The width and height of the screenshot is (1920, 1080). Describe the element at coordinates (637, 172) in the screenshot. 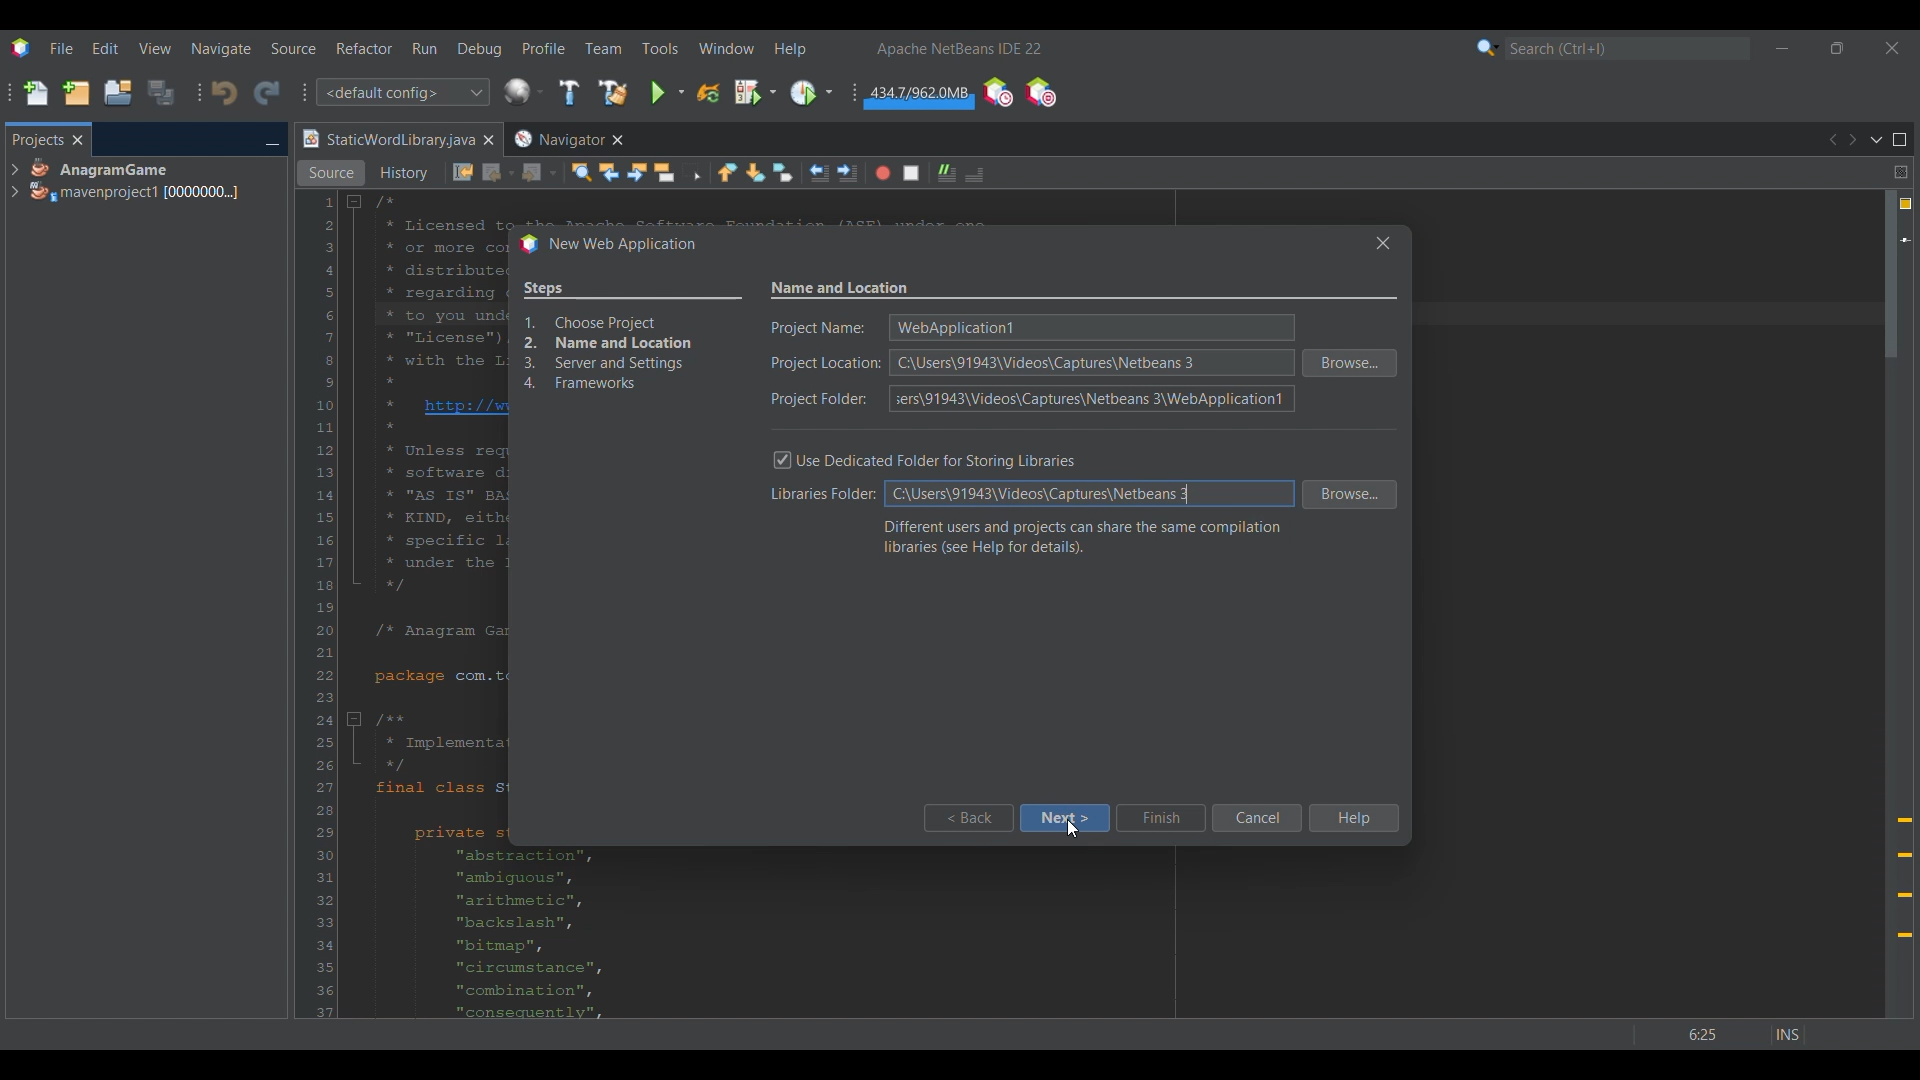

I see `Find next occurrence` at that location.